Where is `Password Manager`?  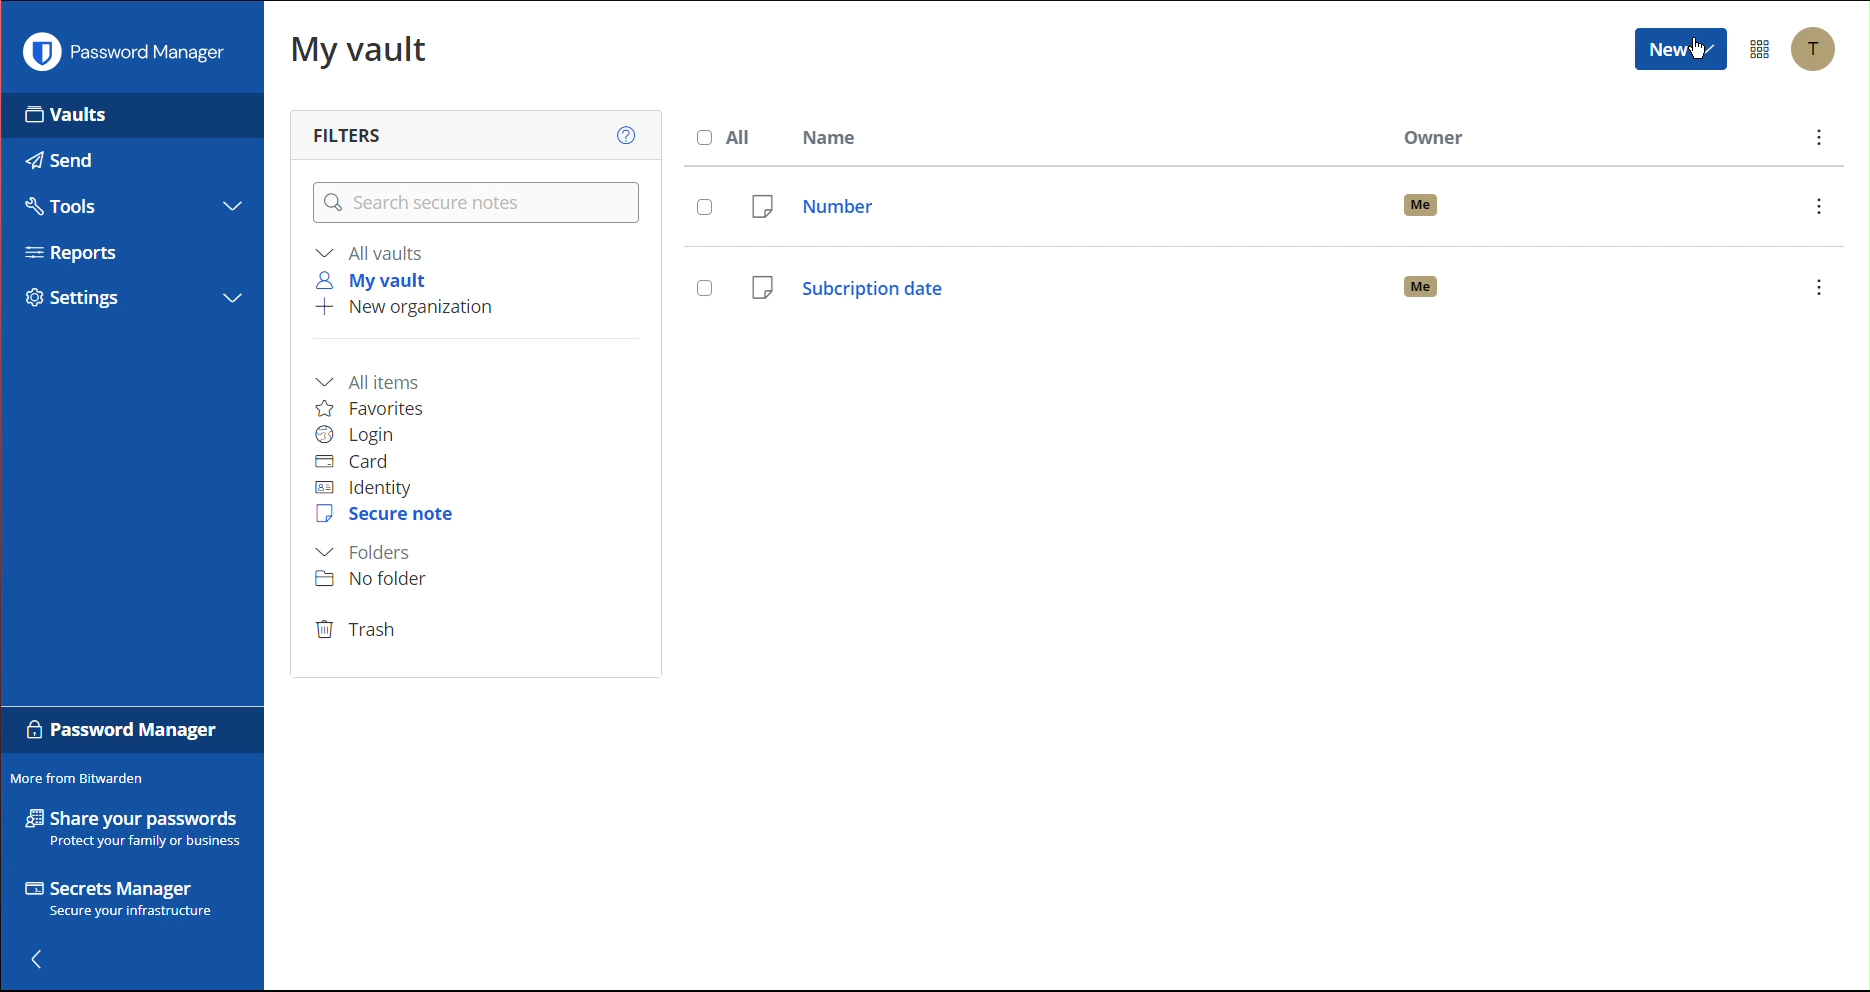
Password Manager is located at coordinates (122, 57).